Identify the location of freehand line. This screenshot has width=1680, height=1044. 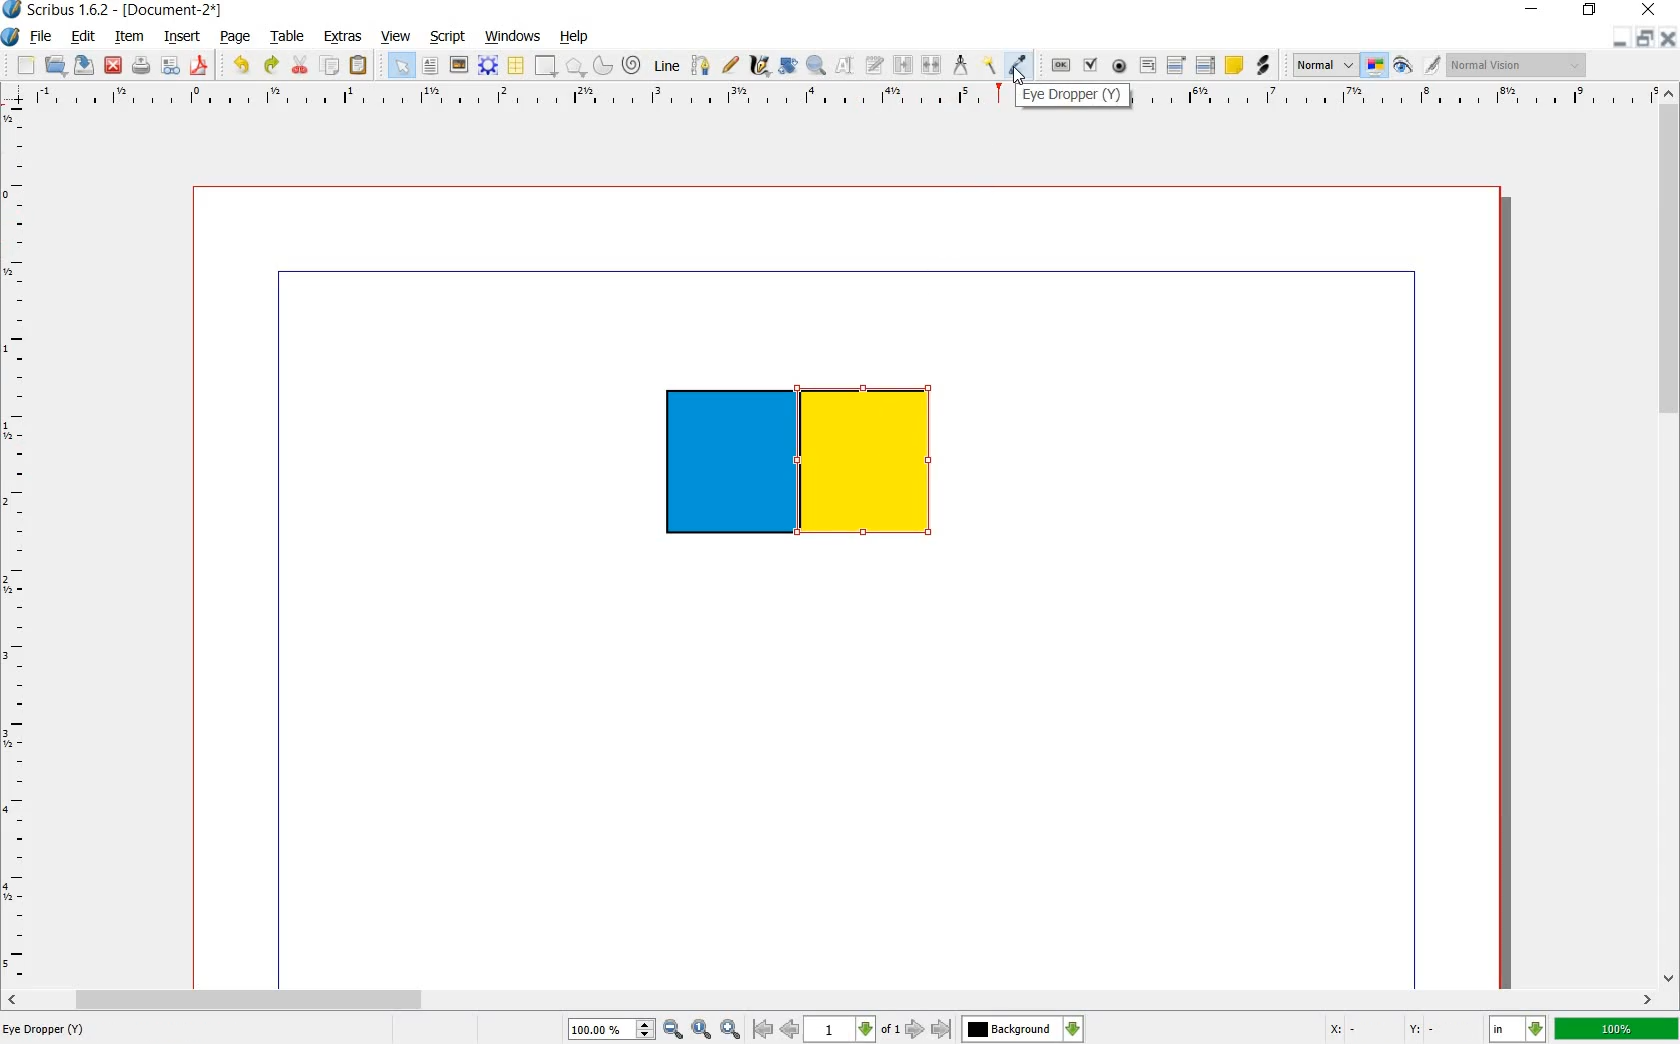
(731, 63).